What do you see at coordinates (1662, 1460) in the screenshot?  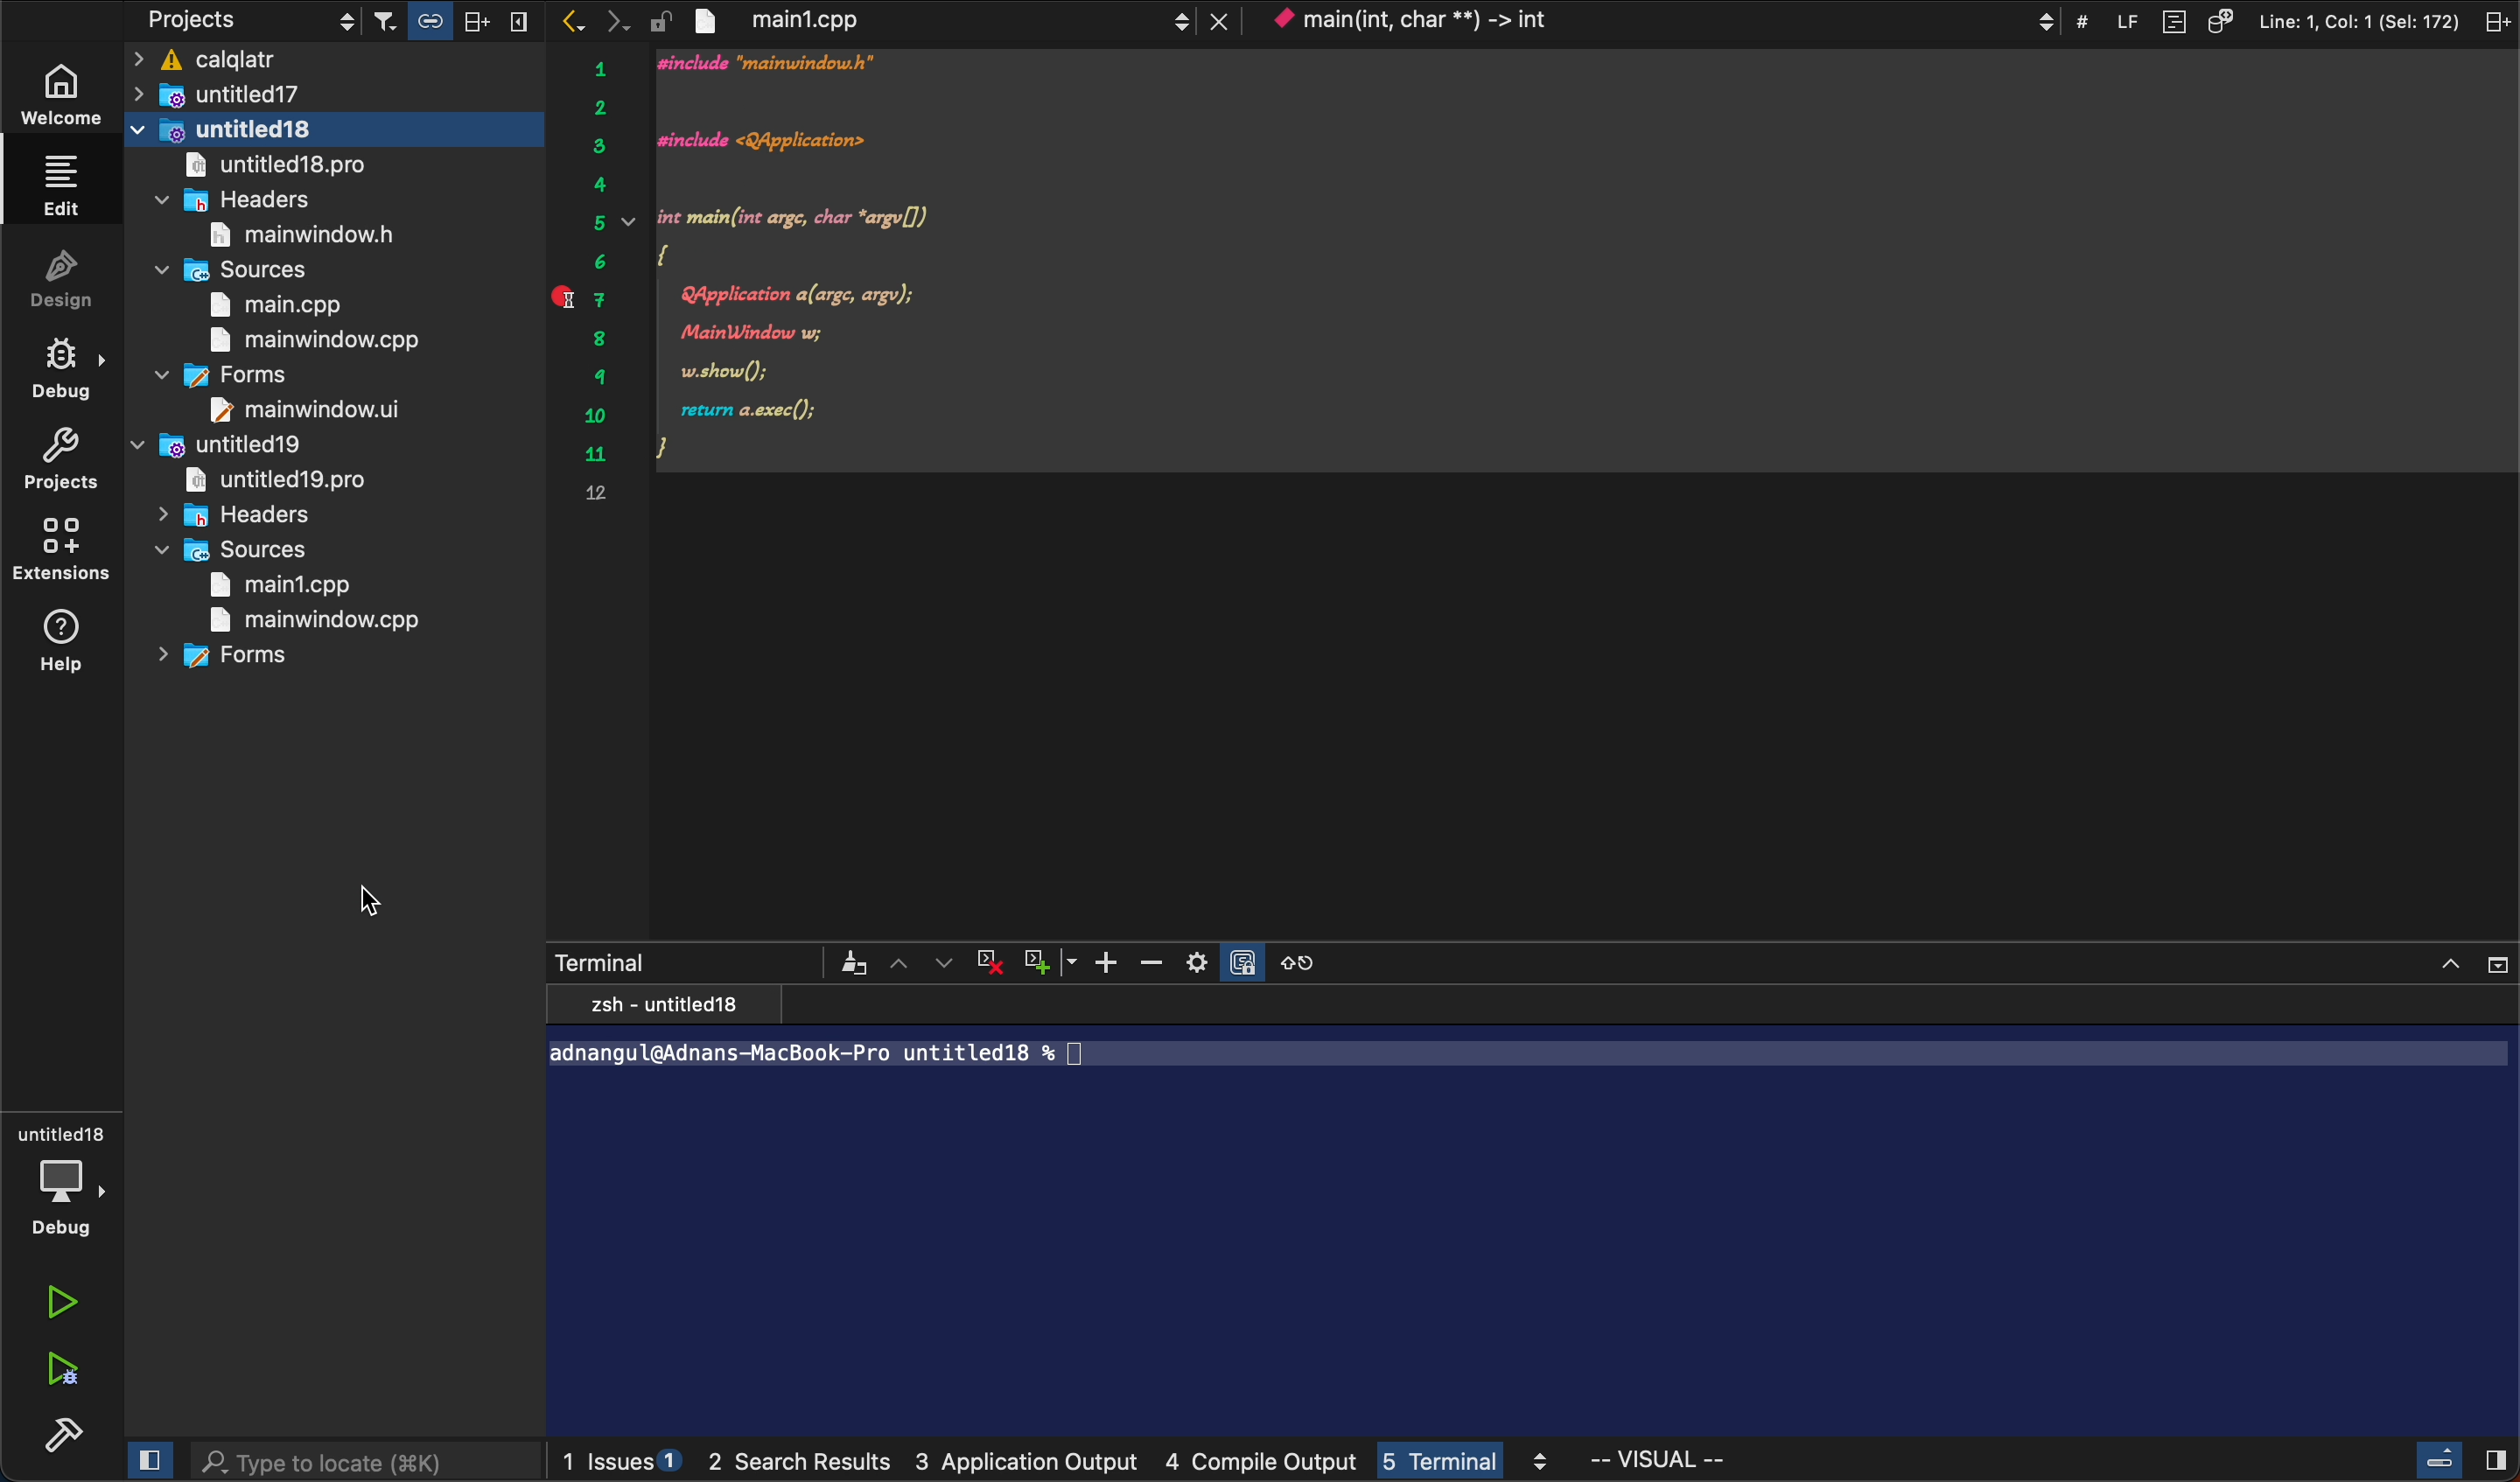 I see `visual` at bounding box center [1662, 1460].